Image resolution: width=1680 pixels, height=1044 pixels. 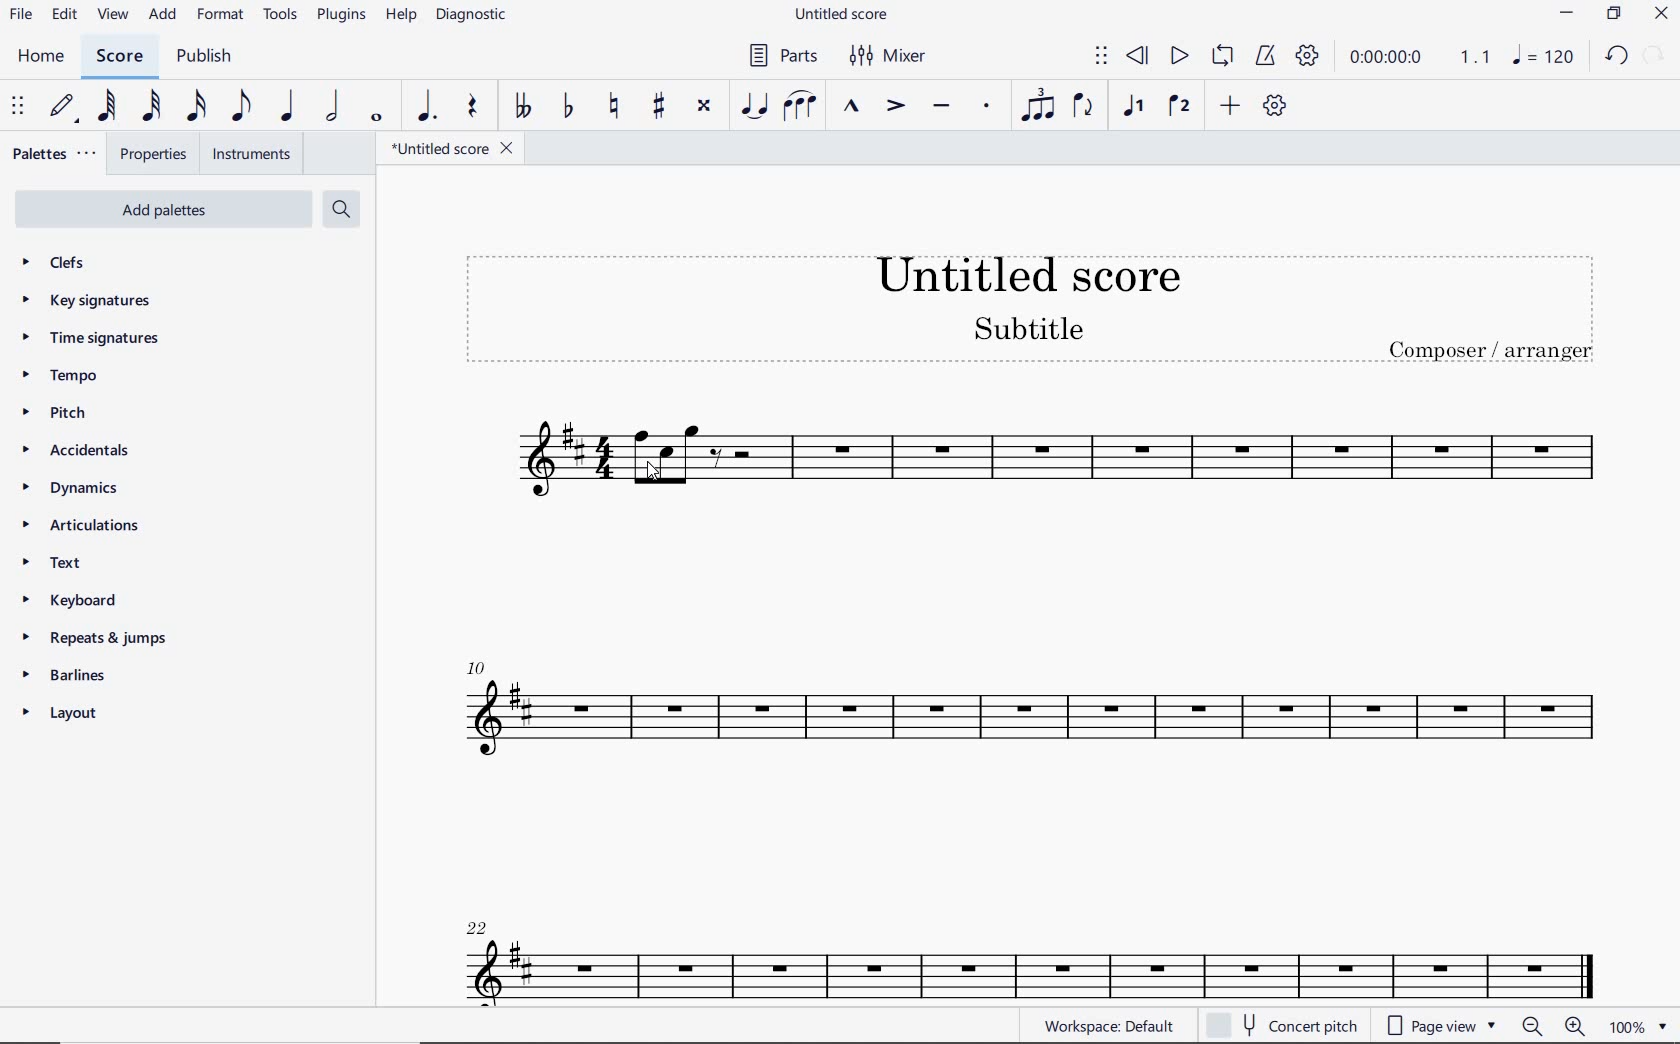 What do you see at coordinates (1617, 56) in the screenshot?
I see `UNDO` at bounding box center [1617, 56].